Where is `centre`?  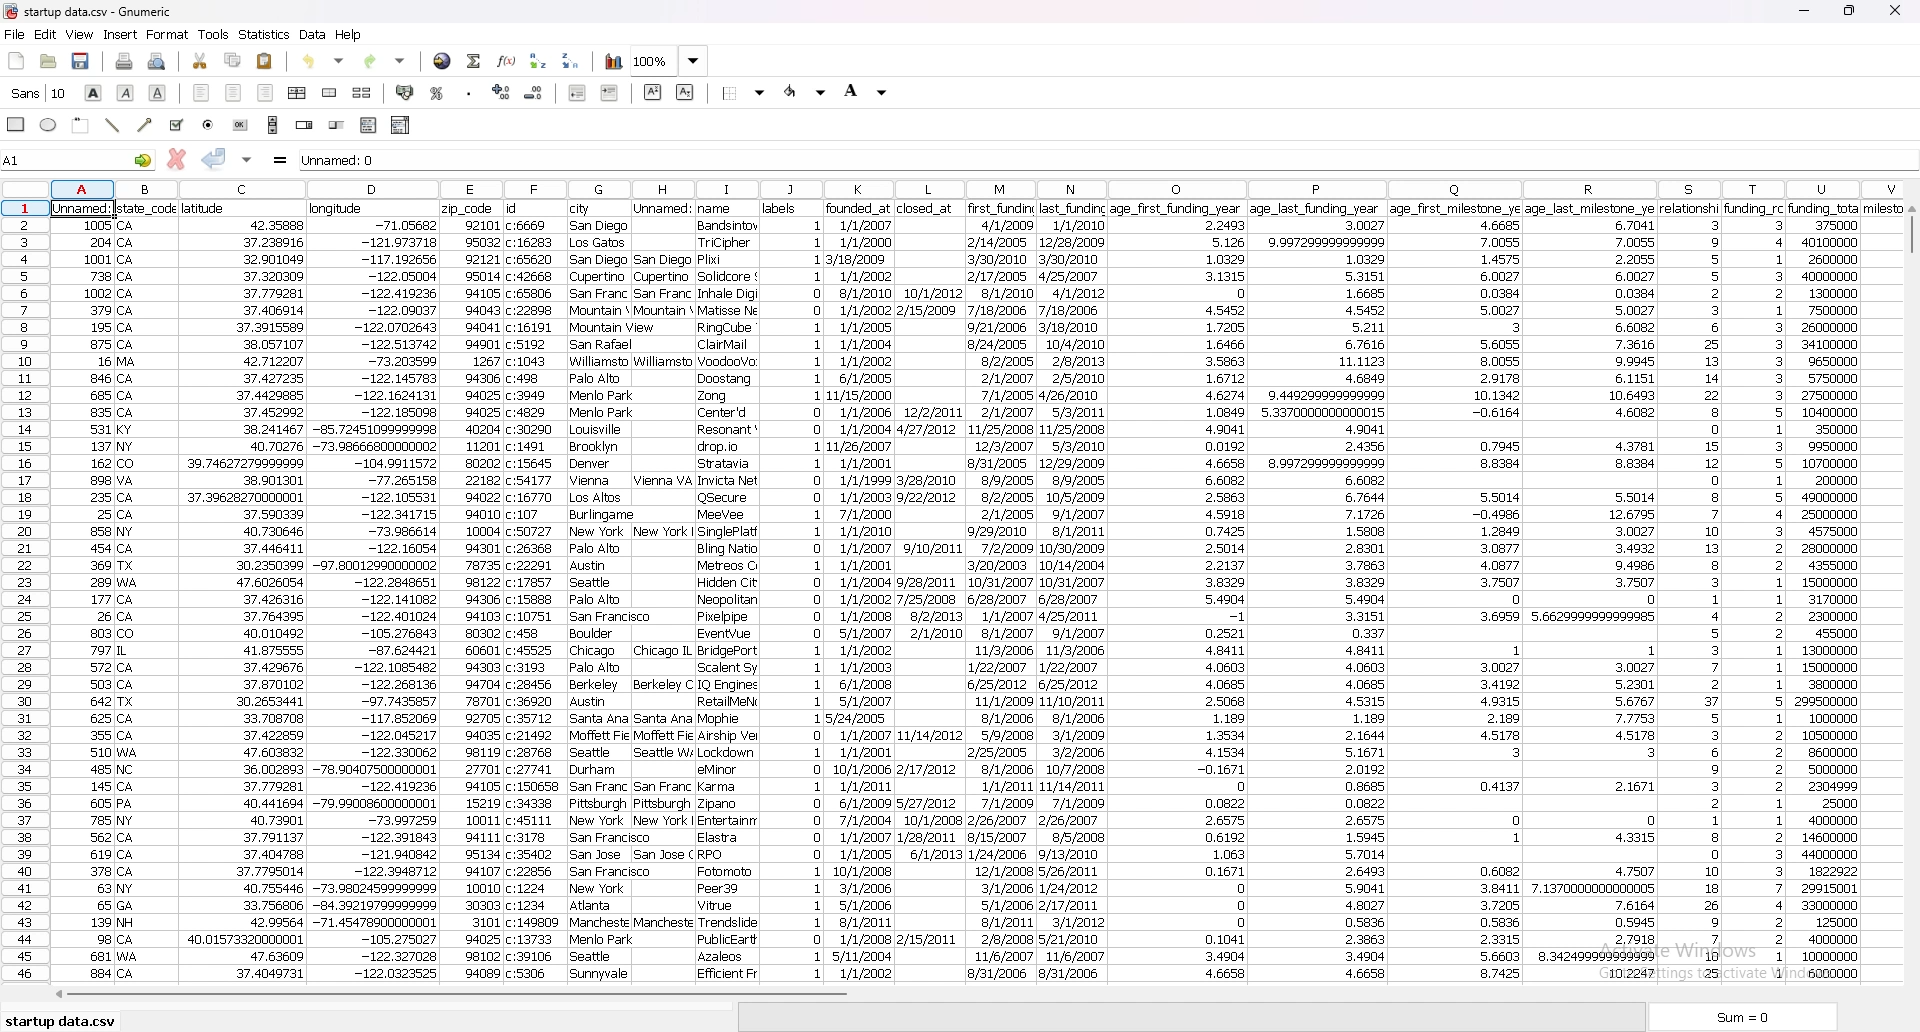 centre is located at coordinates (234, 93).